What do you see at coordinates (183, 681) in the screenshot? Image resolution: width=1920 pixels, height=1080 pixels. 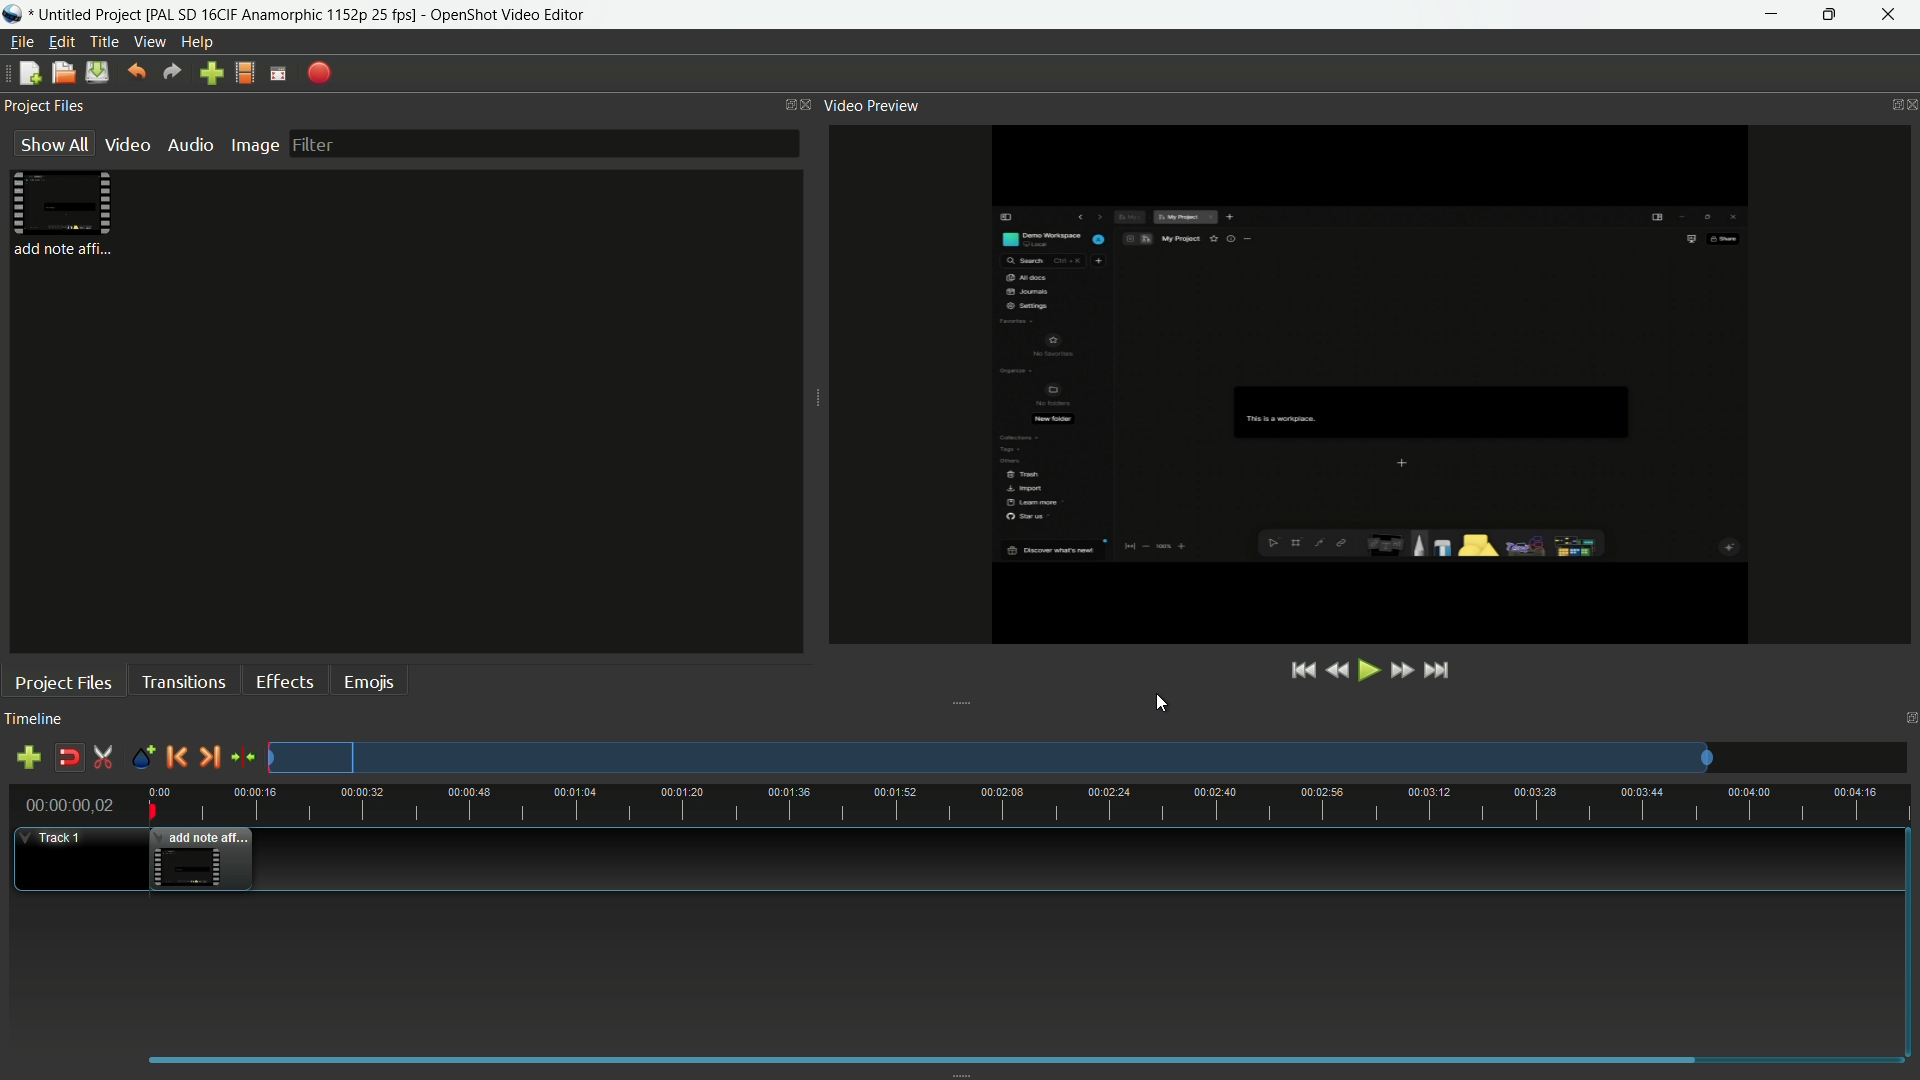 I see `transitions` at bounding box center [183, 681].